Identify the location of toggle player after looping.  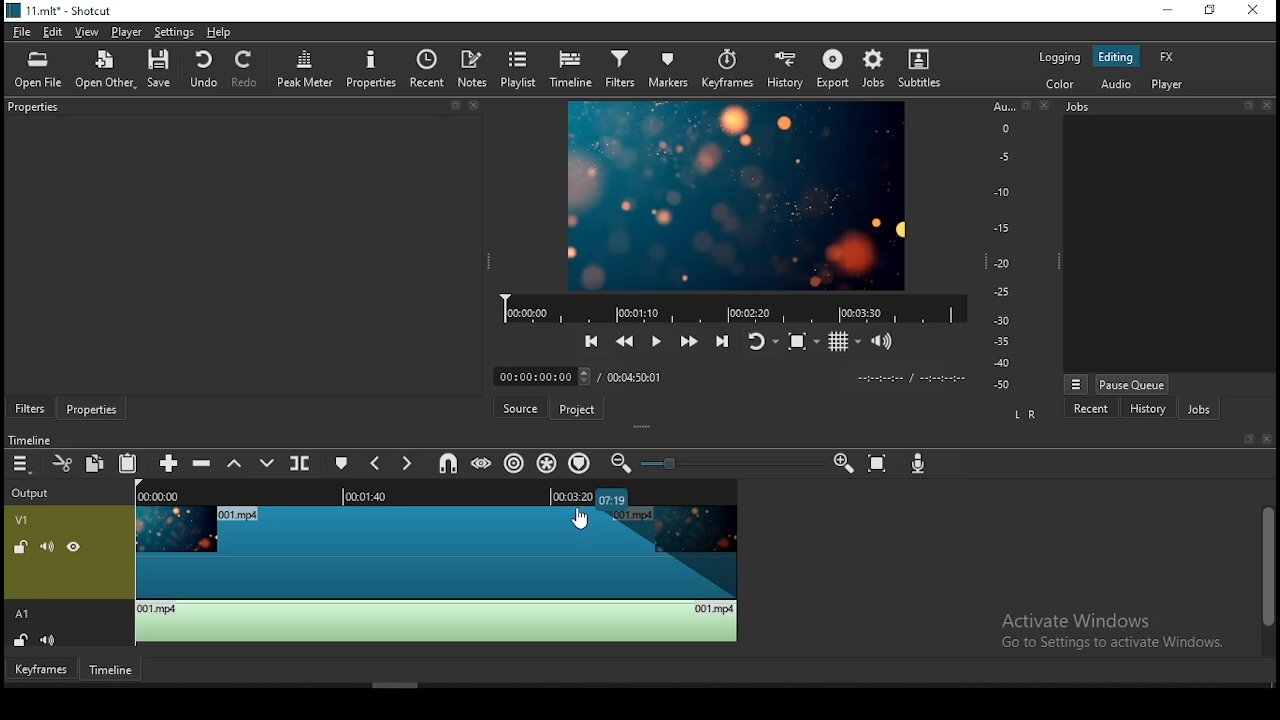
(759, 342).